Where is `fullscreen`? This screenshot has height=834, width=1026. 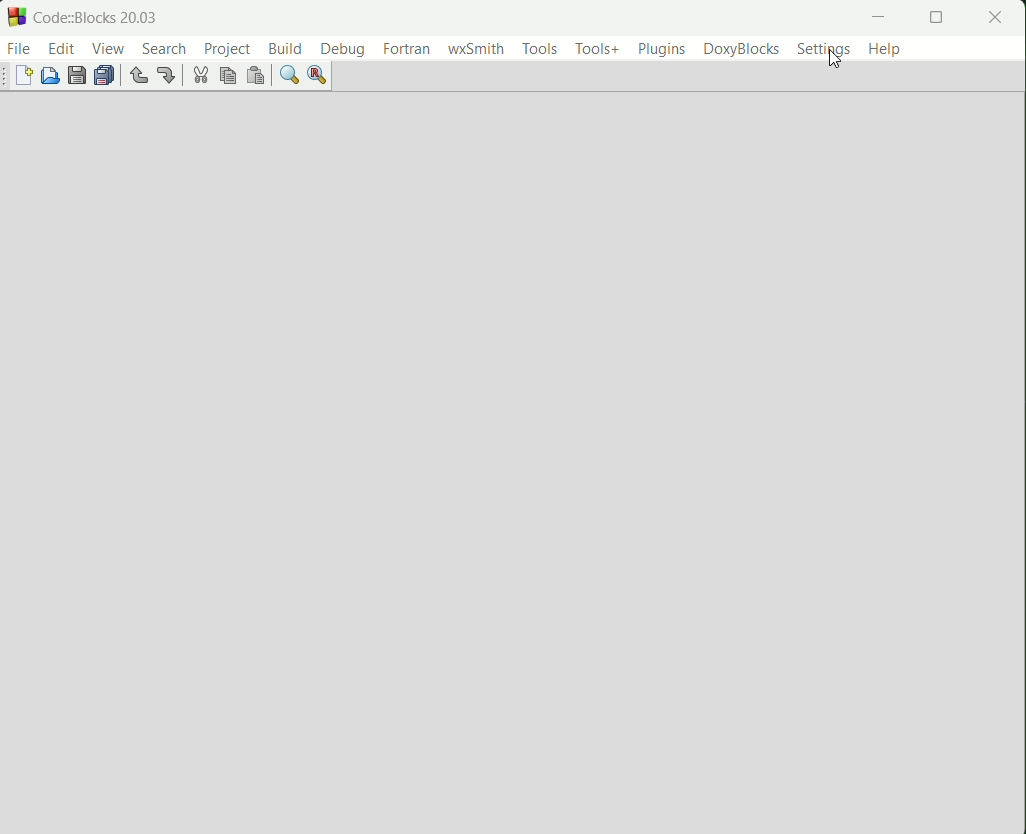
fullscreen is located at coordinates (934, 18).